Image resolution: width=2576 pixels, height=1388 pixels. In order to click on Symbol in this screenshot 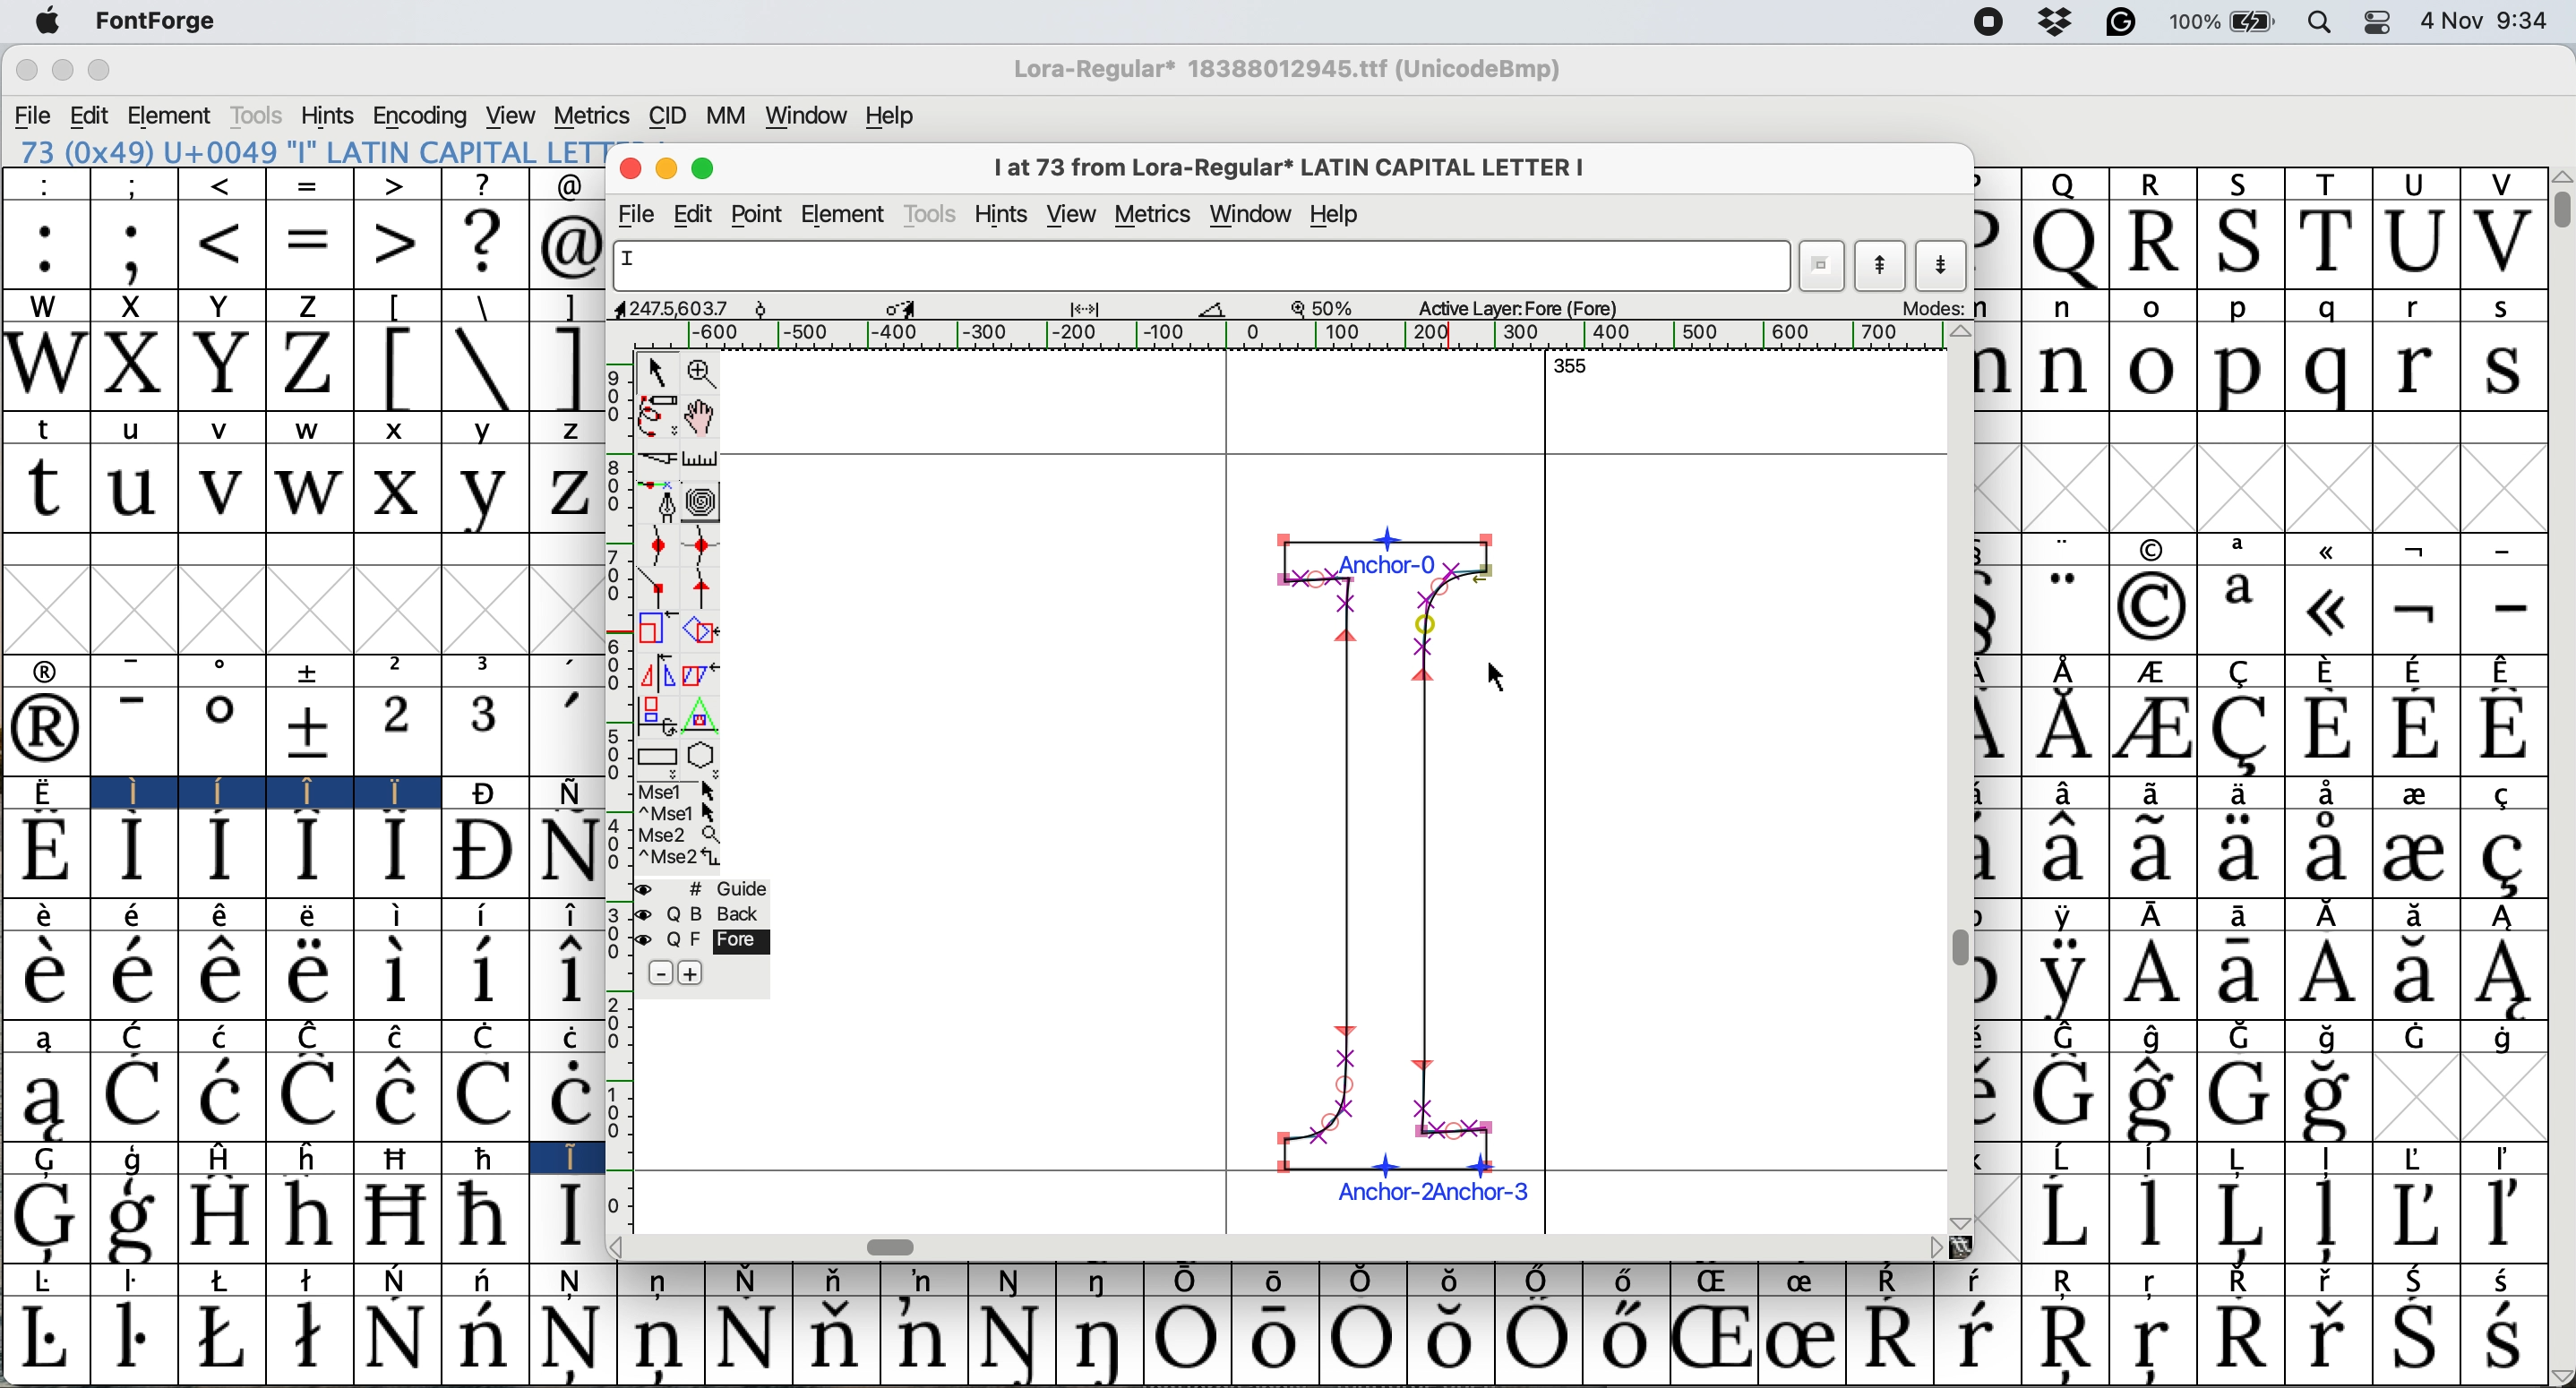, I will do `click(136, 1219)`.